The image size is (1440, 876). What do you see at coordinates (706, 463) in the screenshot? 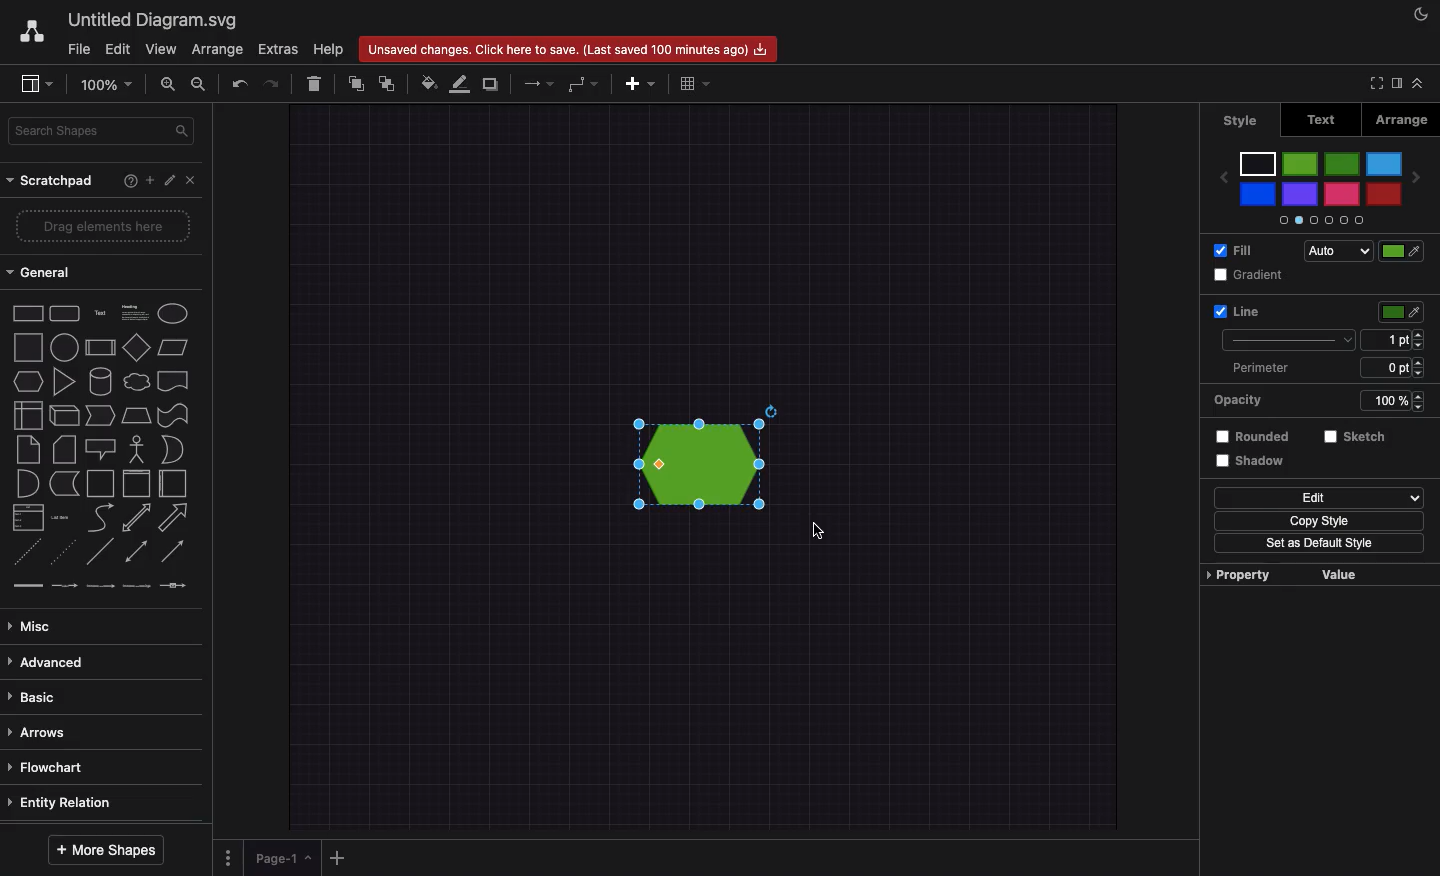
I see `Green added` at bounding box center [706, 463].